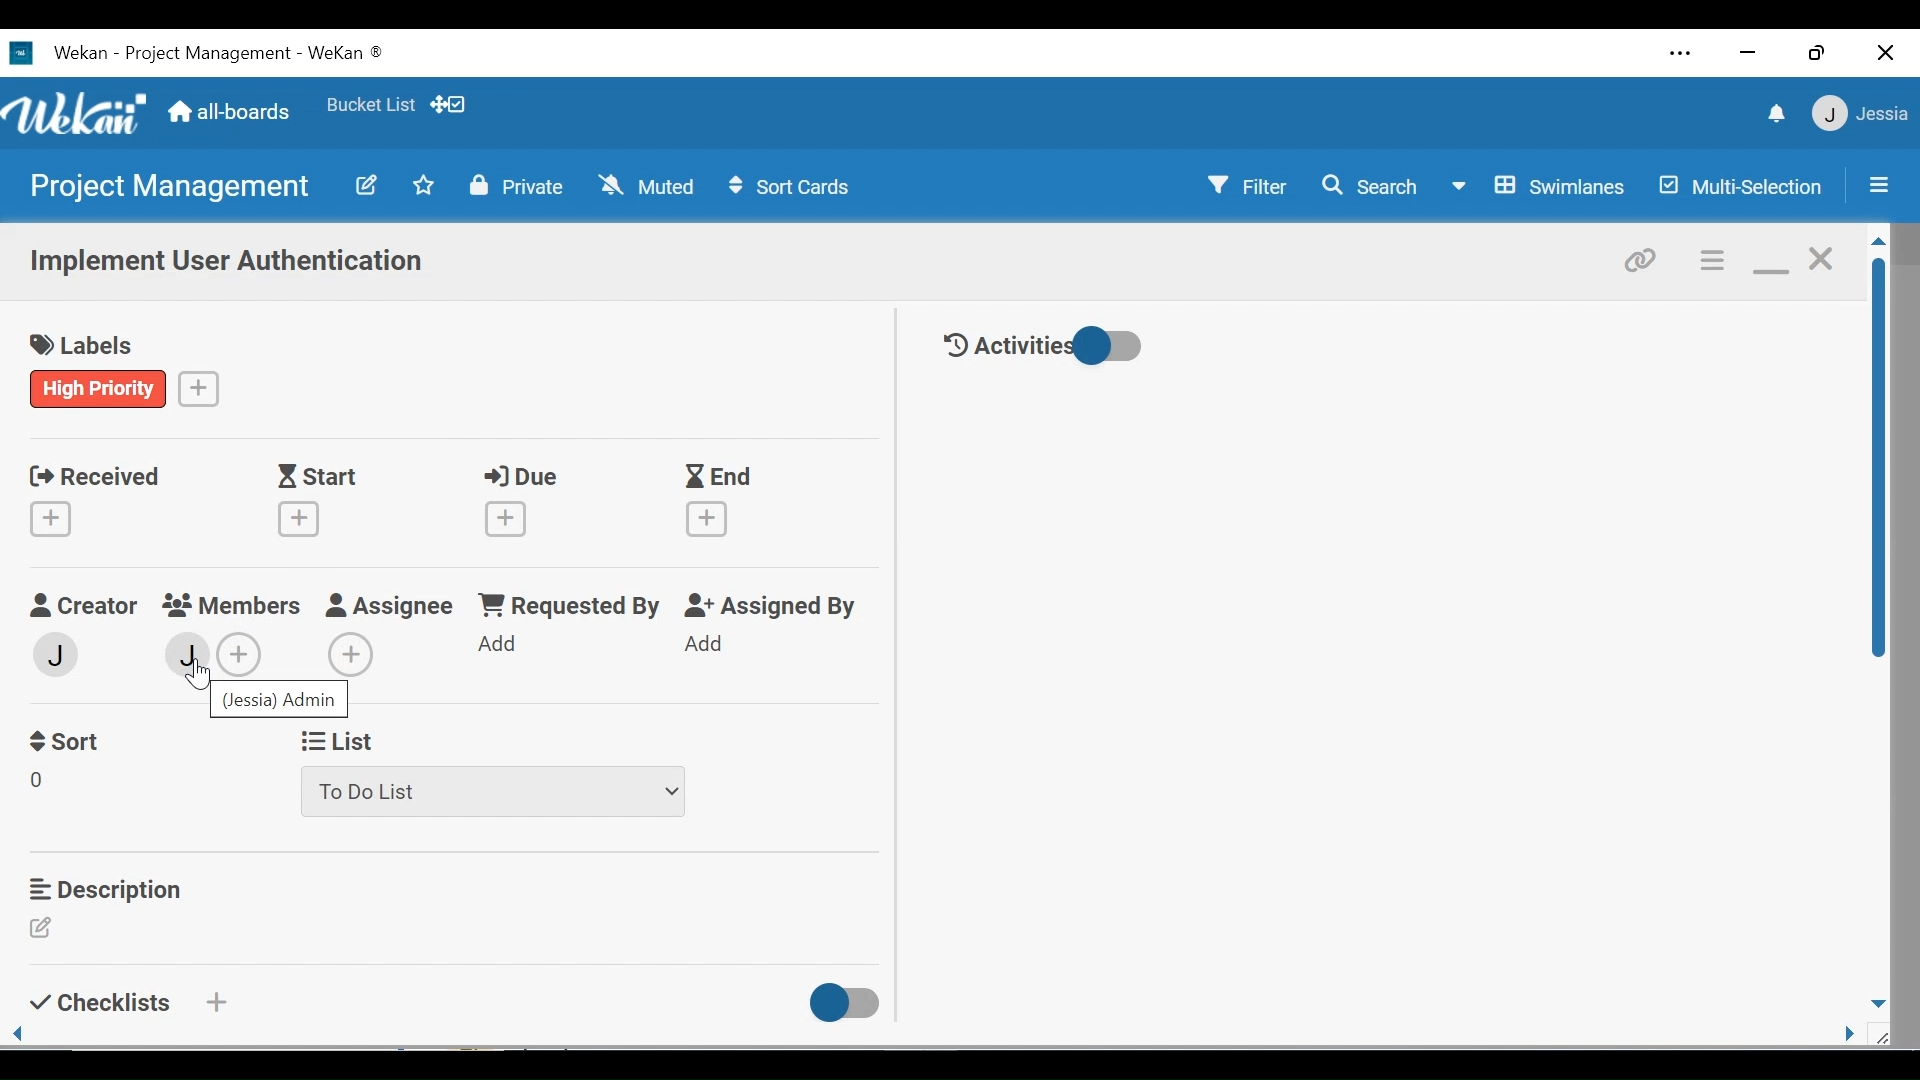  I want to click on admin, so click(61, 653).